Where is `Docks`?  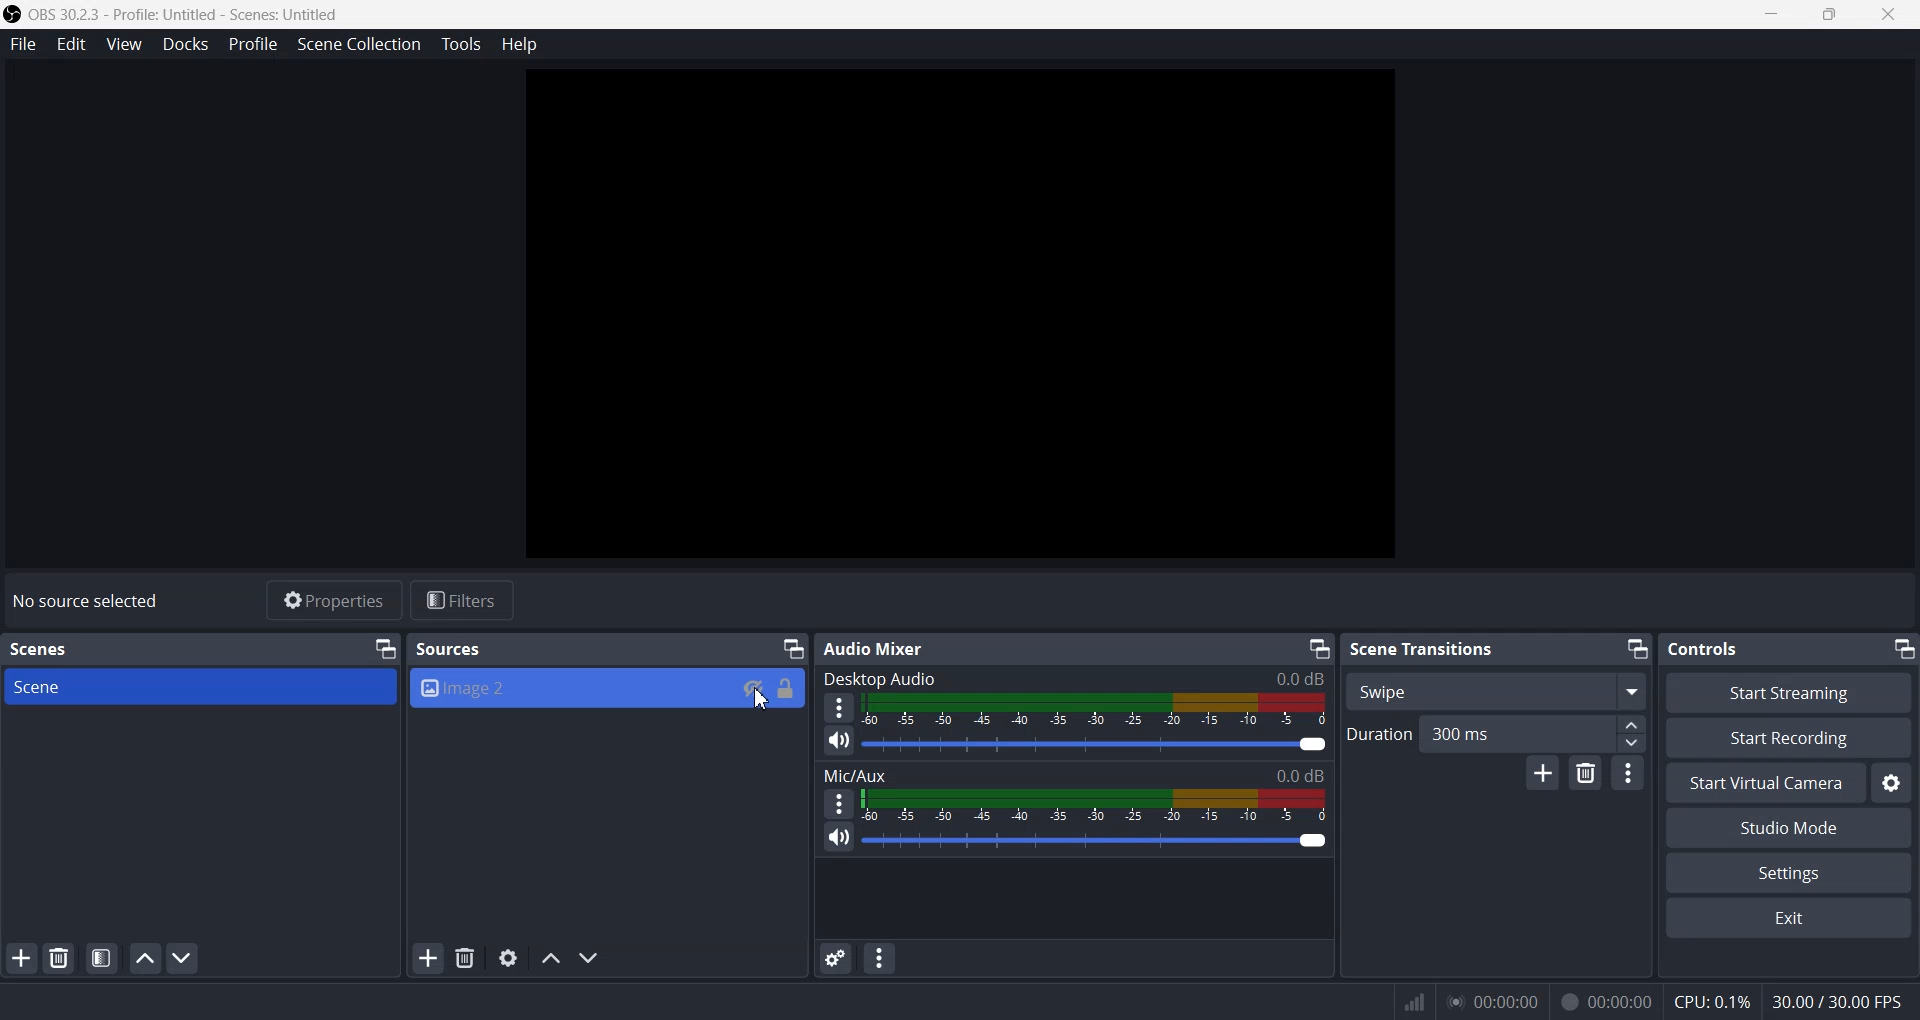
Docks is located at coordinates (186, 43).